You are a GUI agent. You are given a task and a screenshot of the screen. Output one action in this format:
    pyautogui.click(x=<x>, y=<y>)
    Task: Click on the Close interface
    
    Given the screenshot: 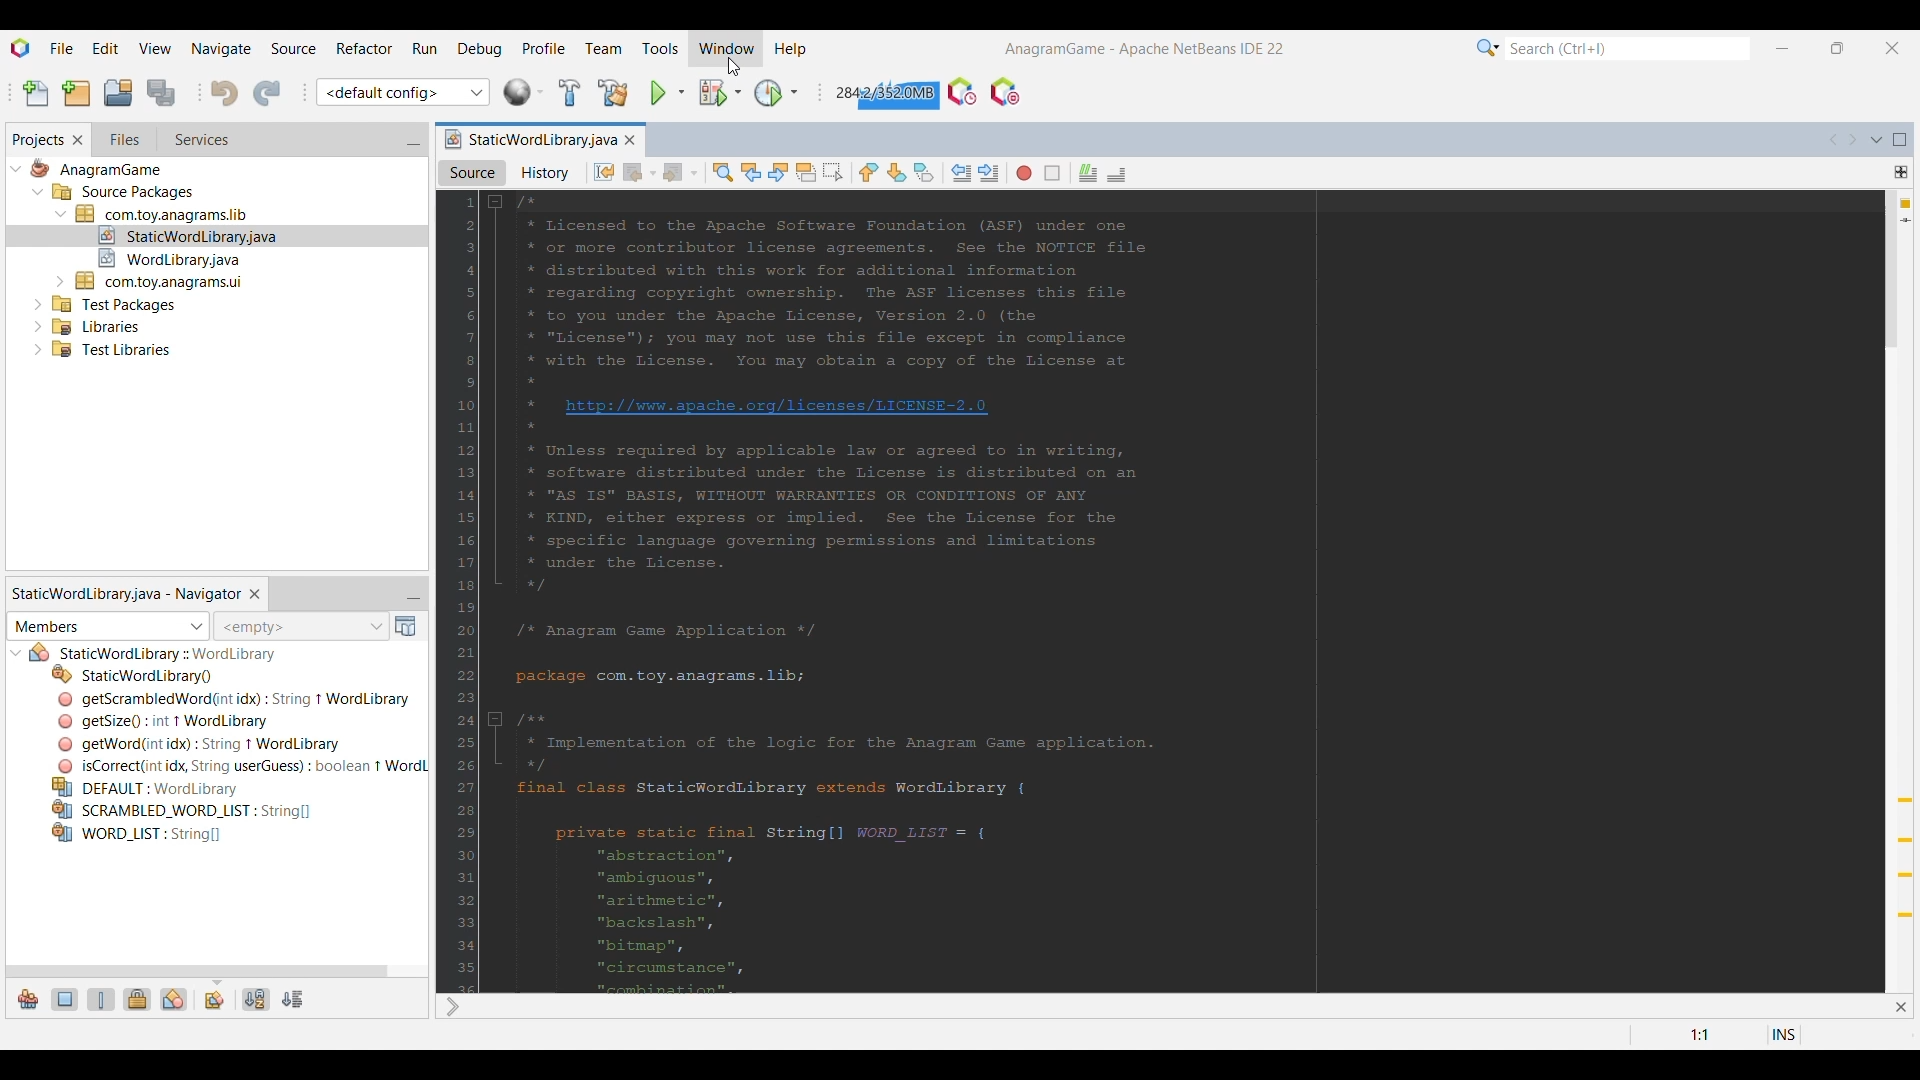 What is the action you would take?
    pyautogui.click(x=1893, y=48)
    